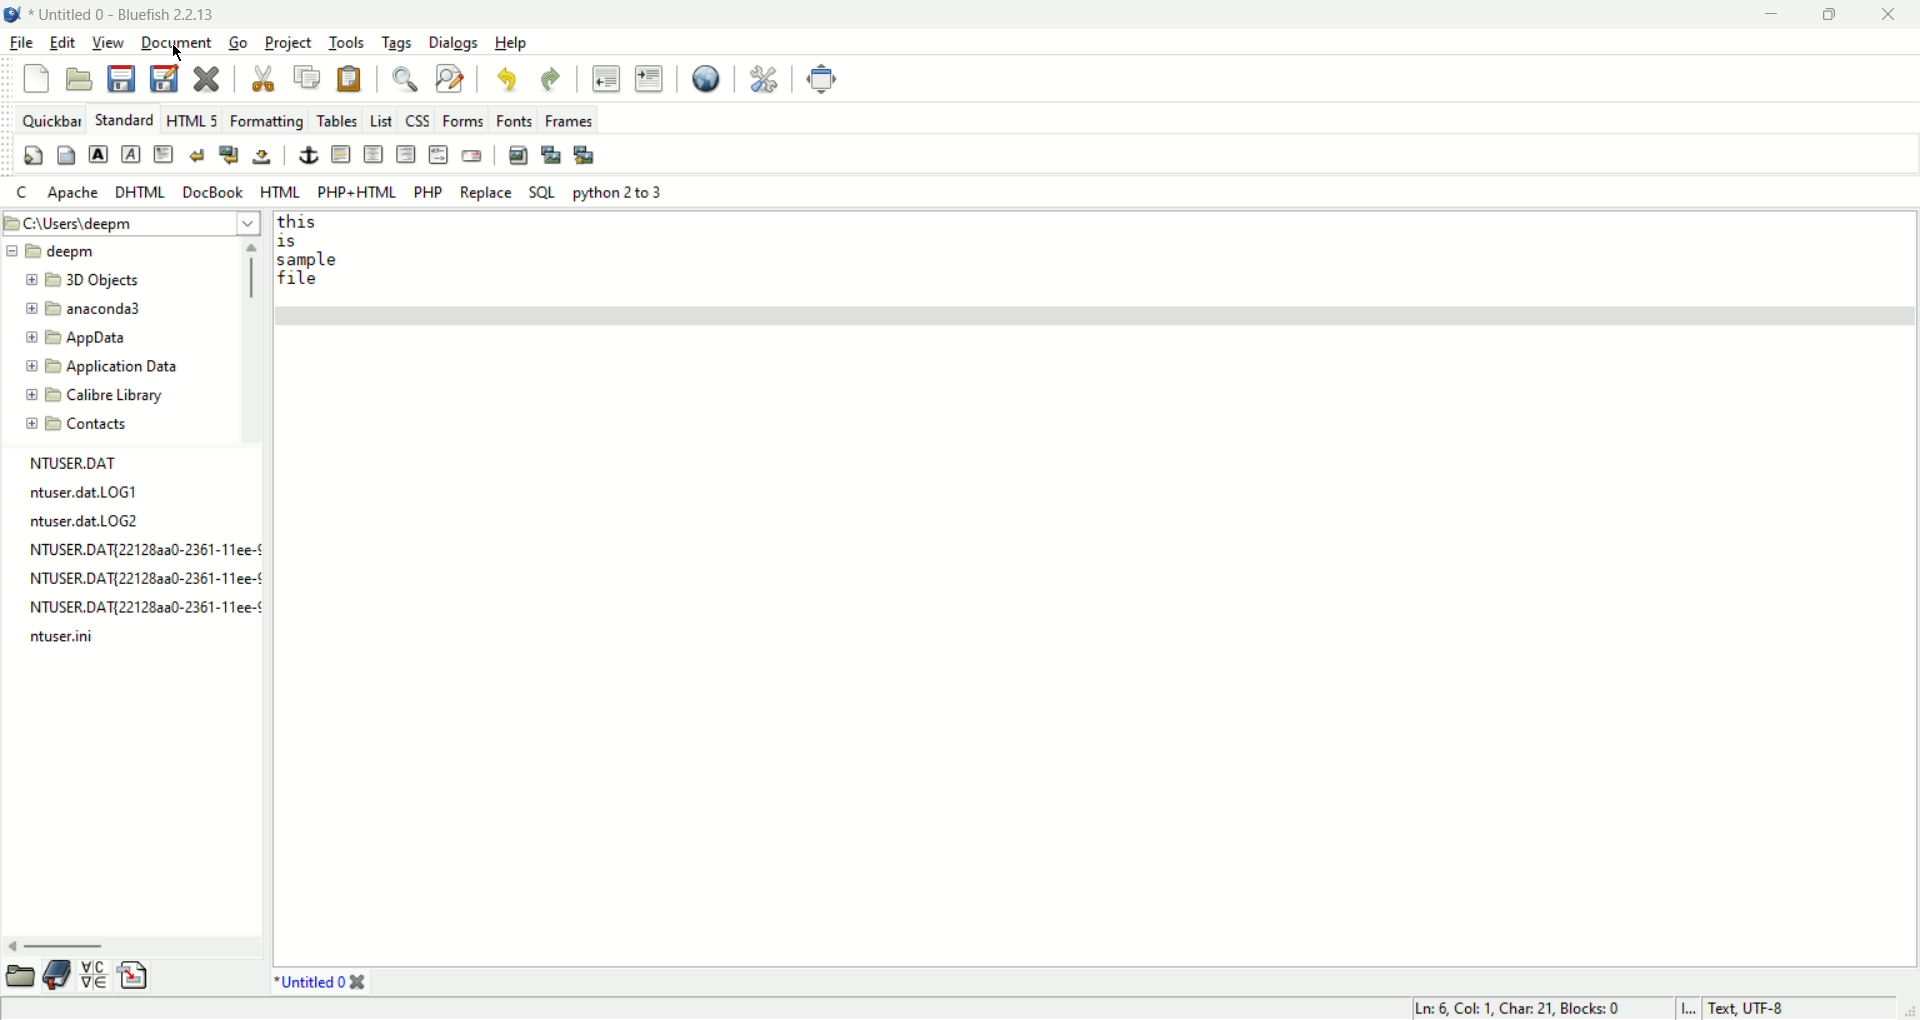 This screenshot has width=1920, height=1020. What do you see at coordinates (403, 77) in the screenshot?
I see `show find bar` at bounding box center [403, 77].